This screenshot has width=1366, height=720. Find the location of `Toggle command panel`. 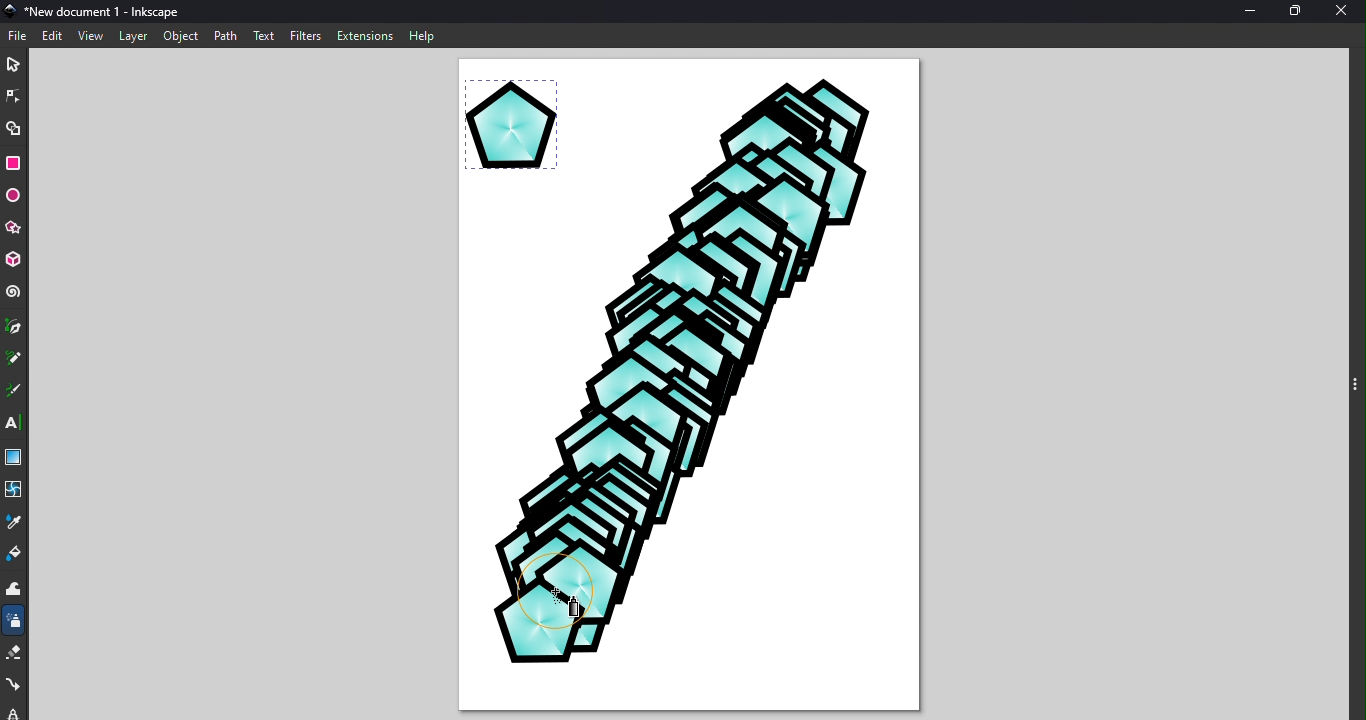

Toggle command panel is located at coordinates (1340, 387).